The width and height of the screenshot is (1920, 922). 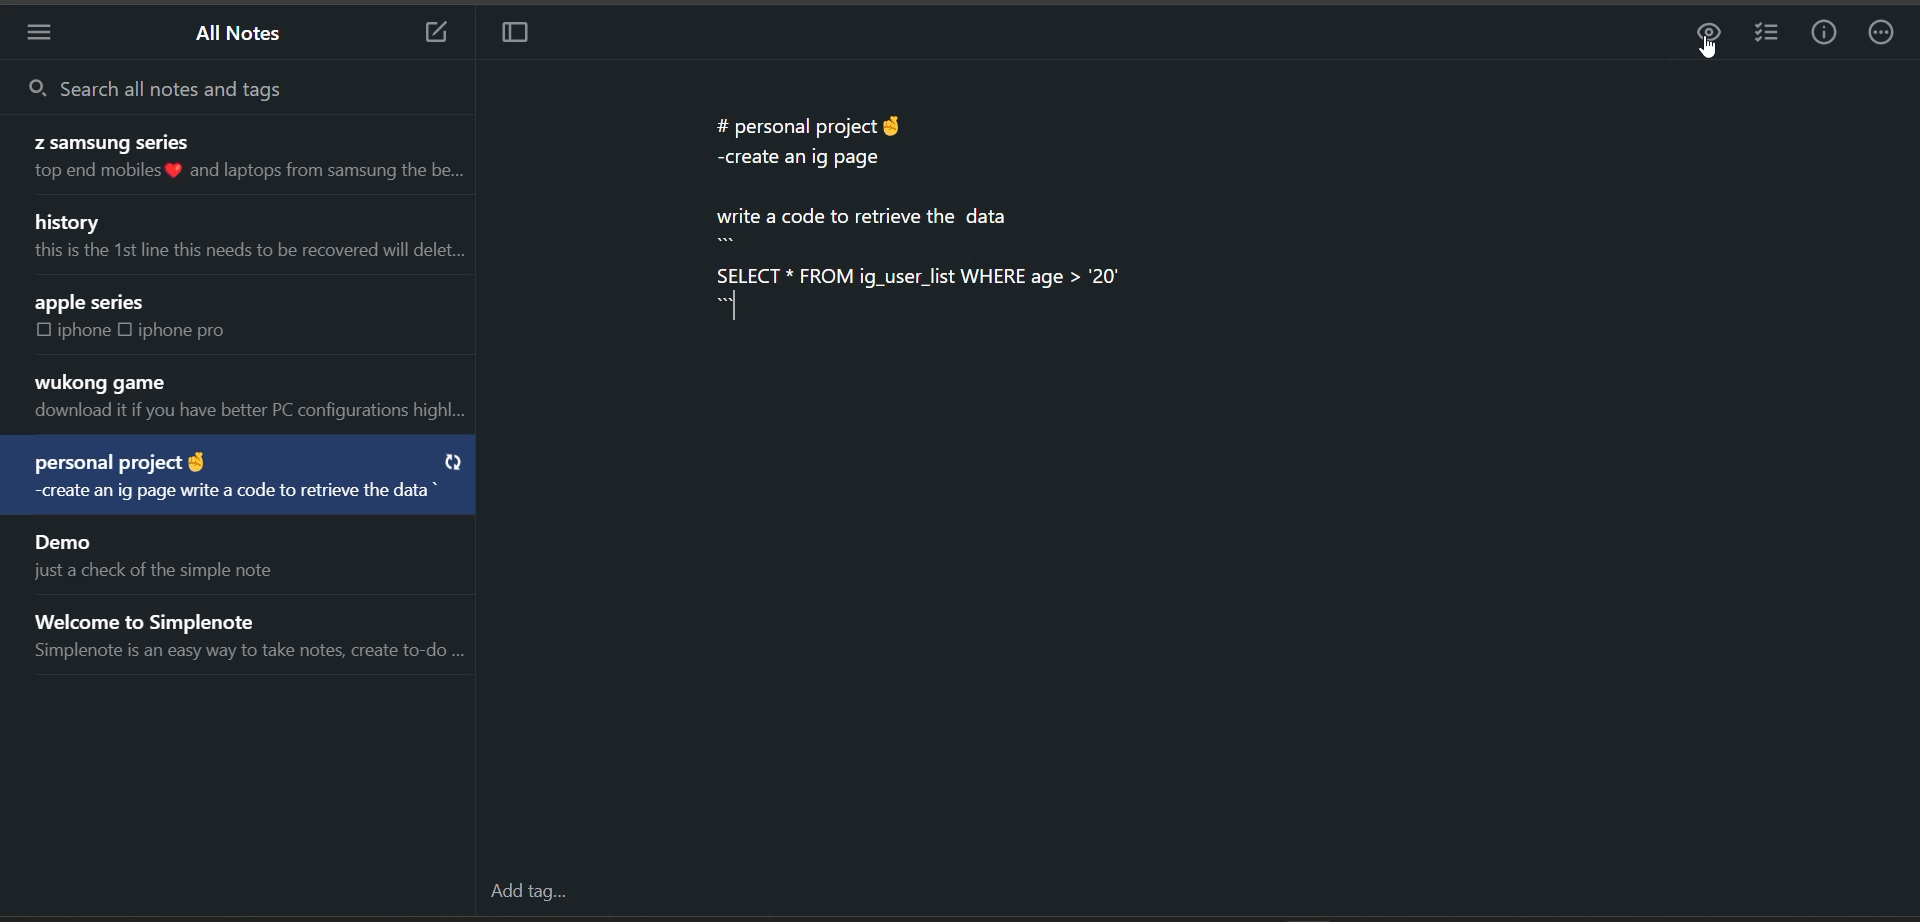 What do you see at coordinates (1705, 34) in the screenshot?
I see `preview` at bounding box center [1705, 34].